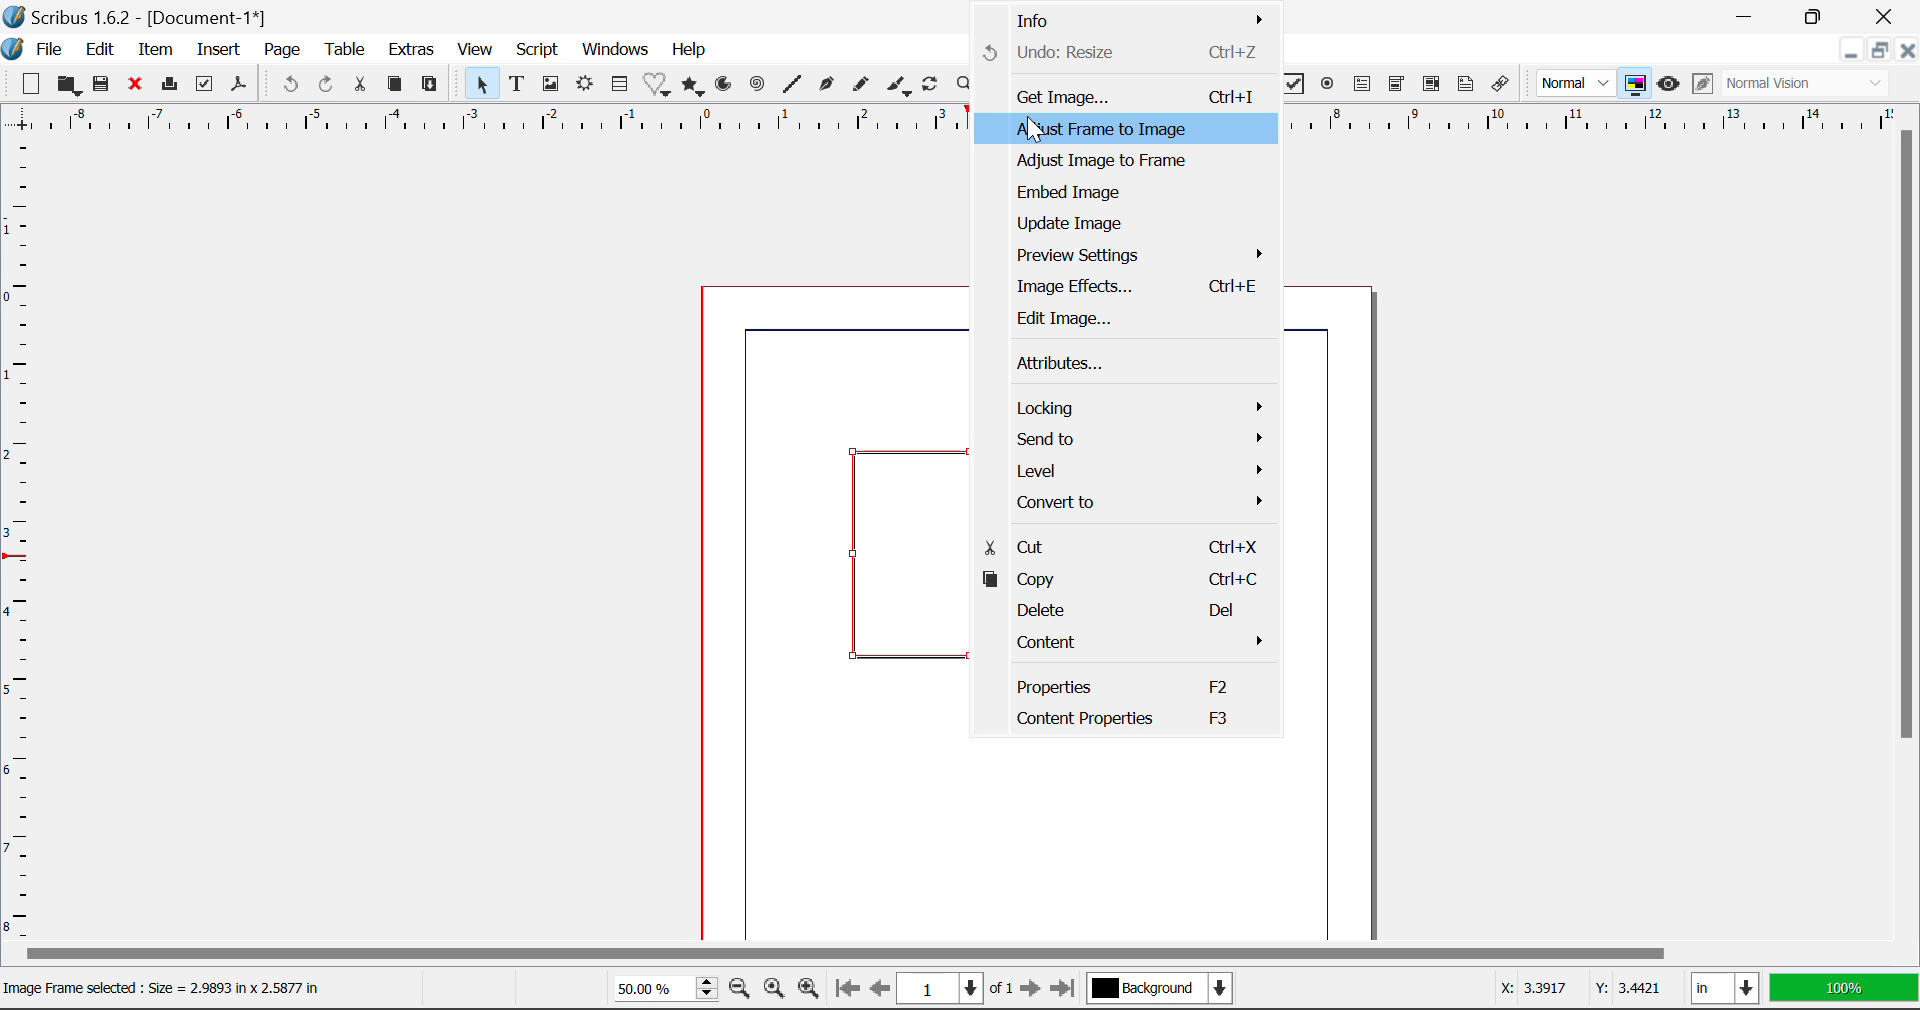  What do you see at coordinates (864, 86) in the screenshot?
I see `Freehand Line` at bounding box center [864, 86].